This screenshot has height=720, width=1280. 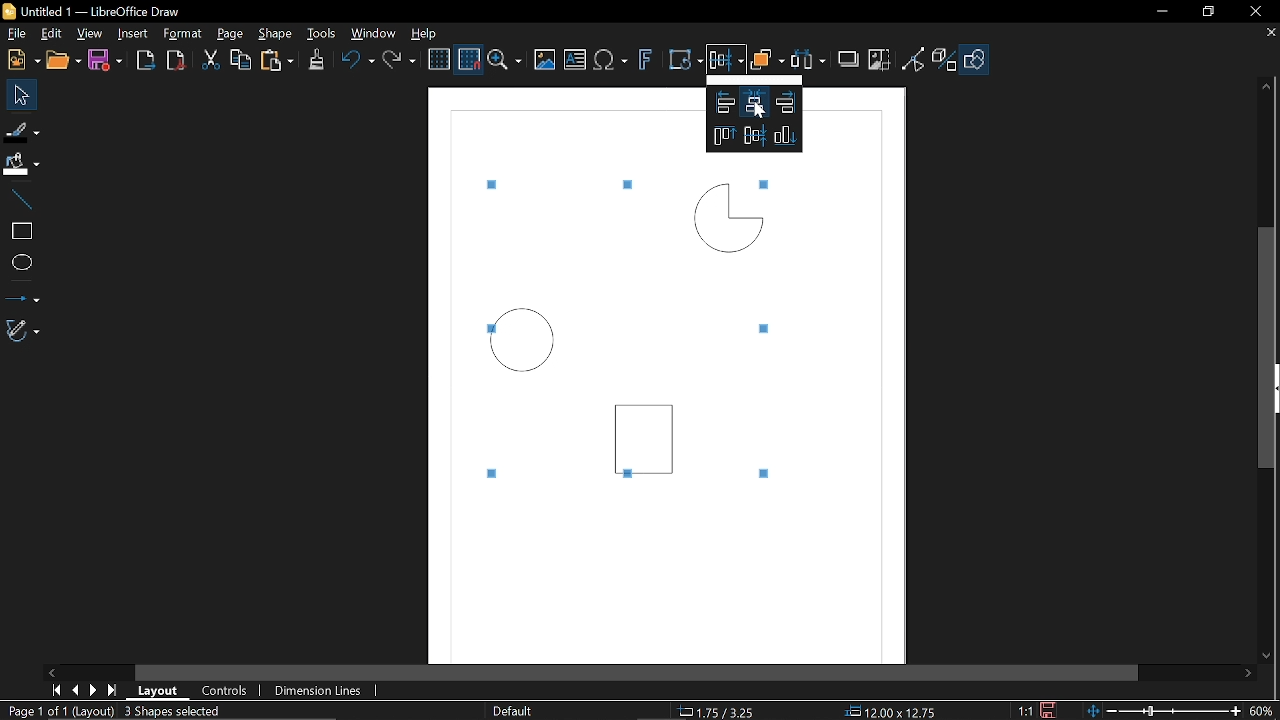 What do you see at coordinates (111, 11) in the screenshot?
I see `Untitled 1 — LibreOffice Draw` at bounding box center [111, 11].